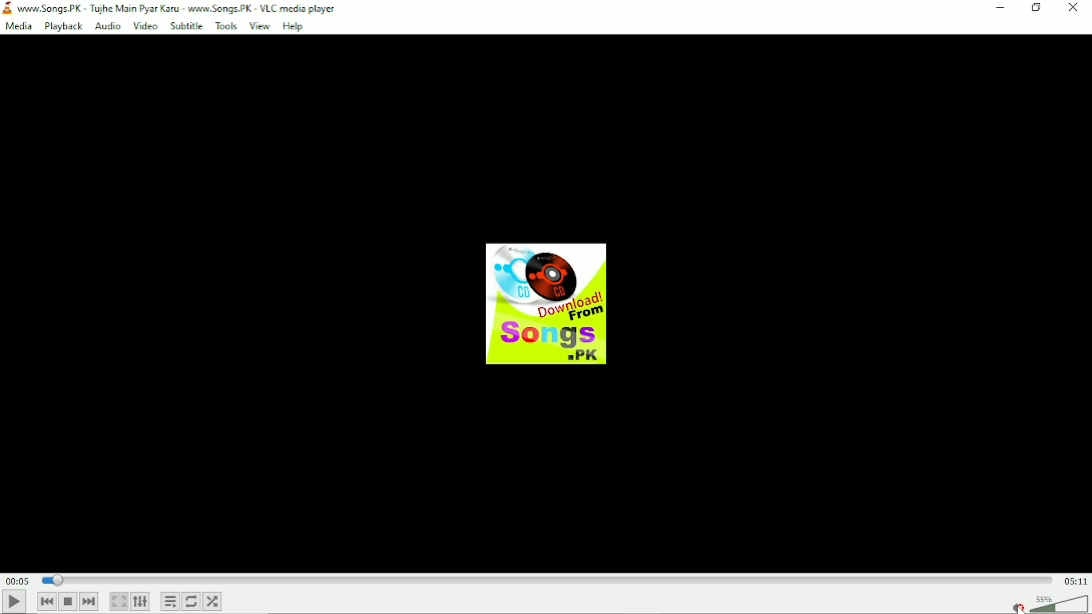  Describe the element at coordinates (106, 26) in the screenshot. I see `Audio` at that location.